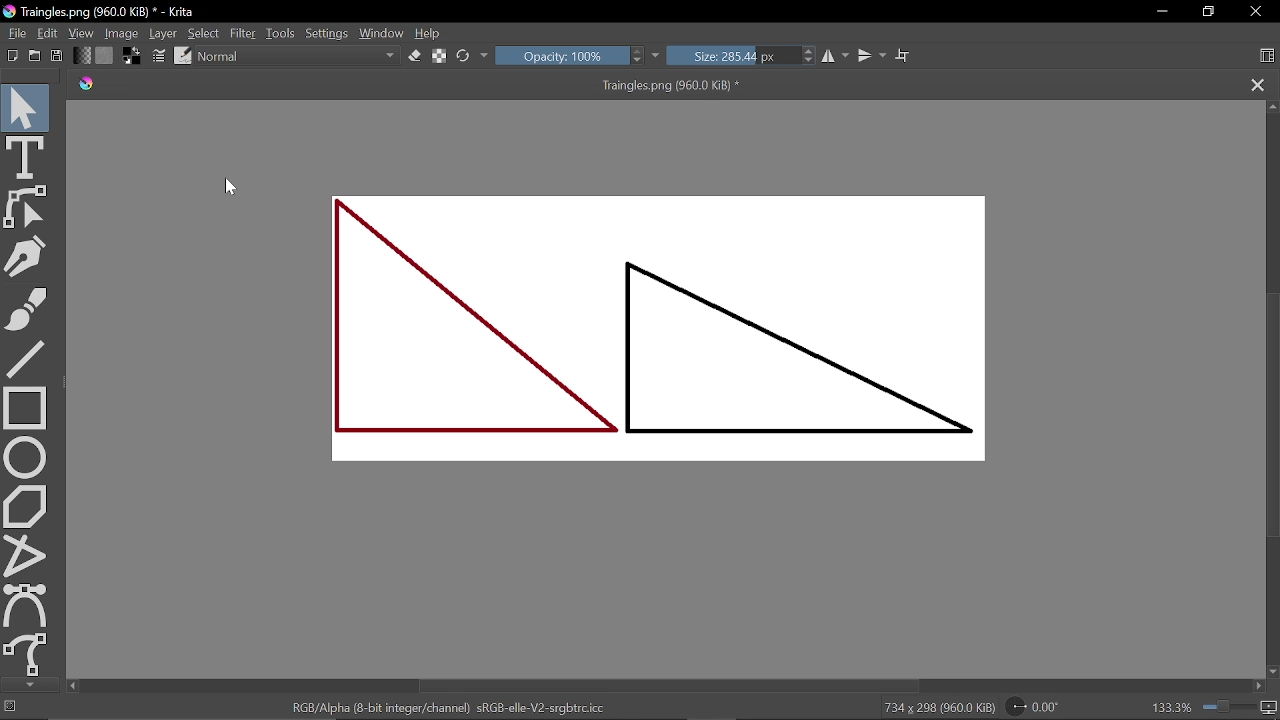 The height and width of the screenshot is (720, 1280). What do you see at coordinates (28, 506) in the screenshot?
I see `Polygon tool` at bounding box center [28, 506].